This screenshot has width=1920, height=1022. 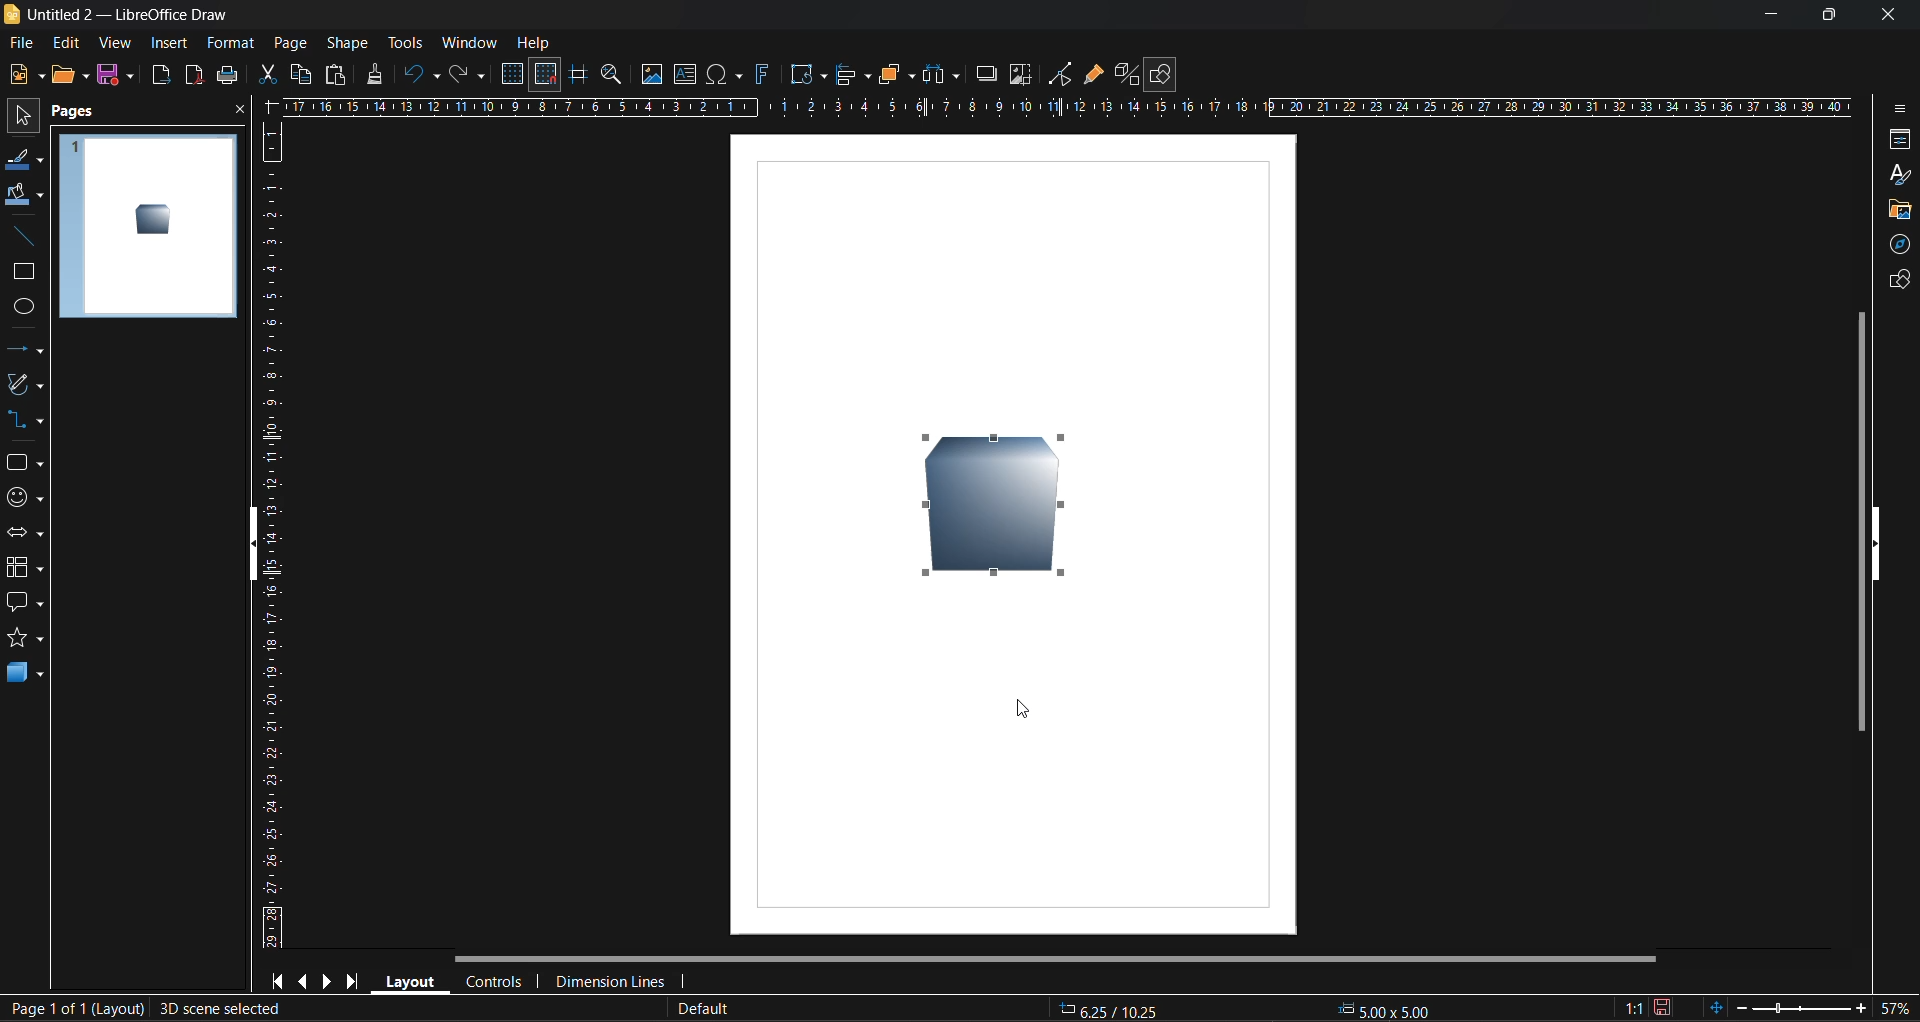 What do you see at coordinates (1801, 1007) in the screenshot?
I see `zoom slider` at bounding box center [1801, 1007].